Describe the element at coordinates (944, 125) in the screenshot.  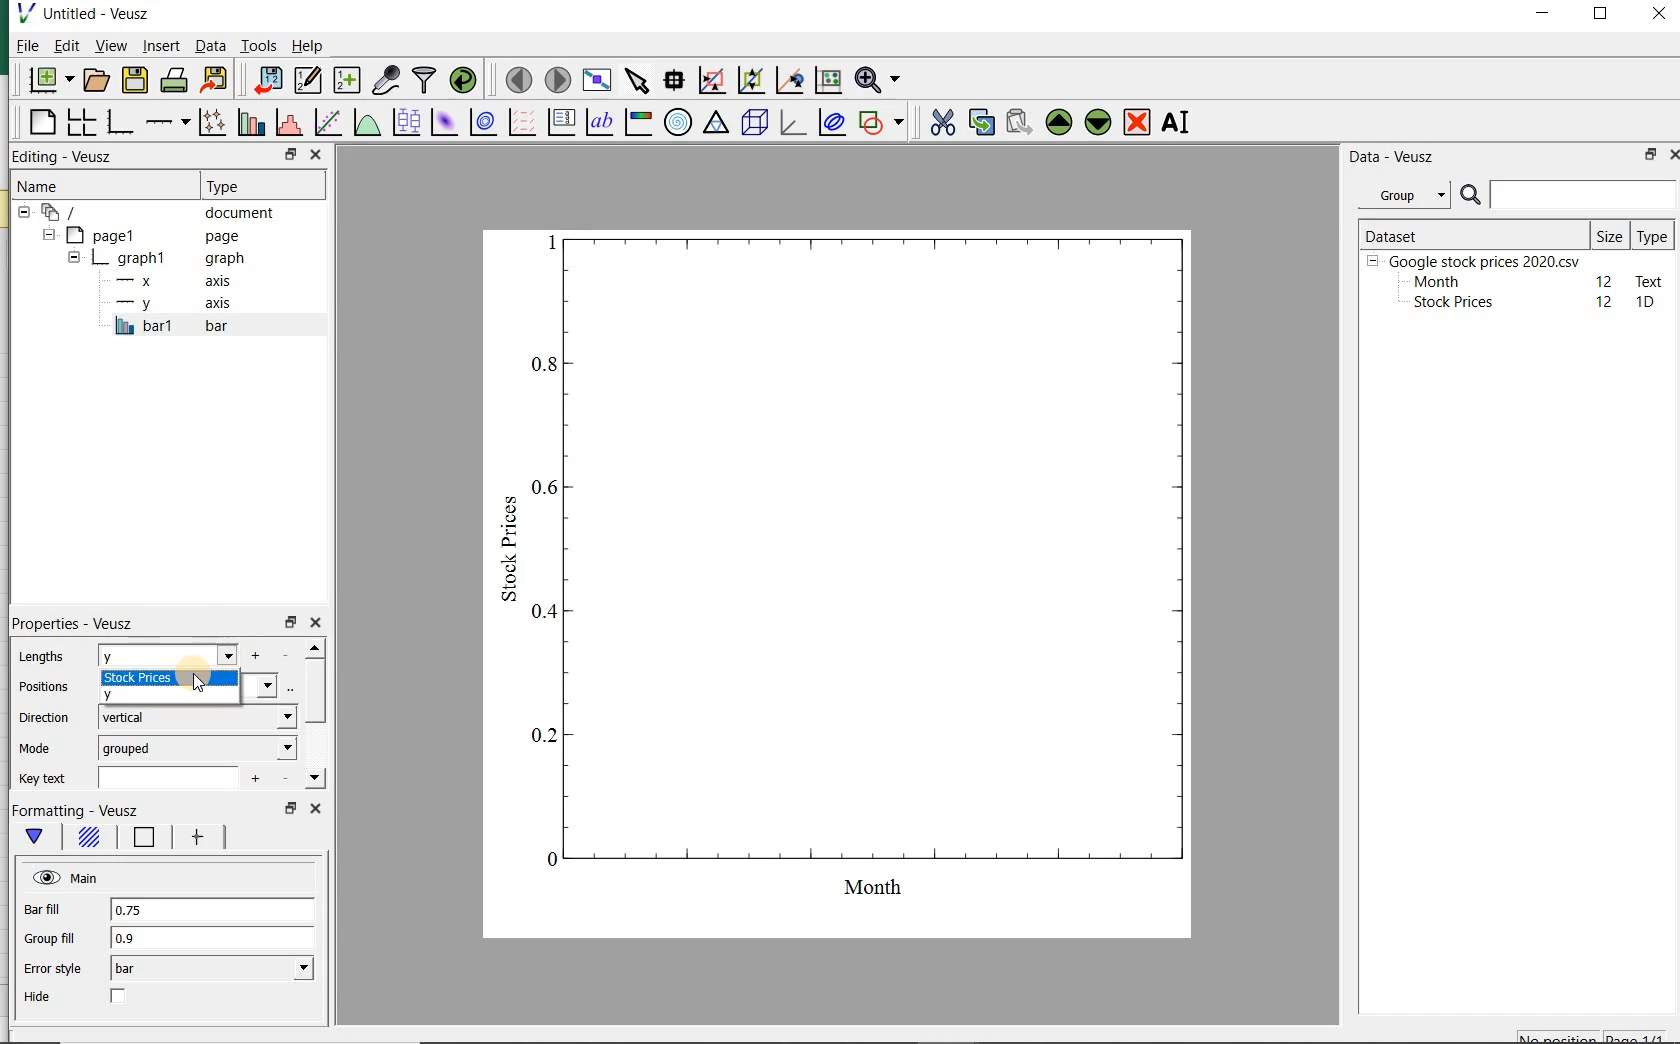
I see `cut the selected widget` at that location.